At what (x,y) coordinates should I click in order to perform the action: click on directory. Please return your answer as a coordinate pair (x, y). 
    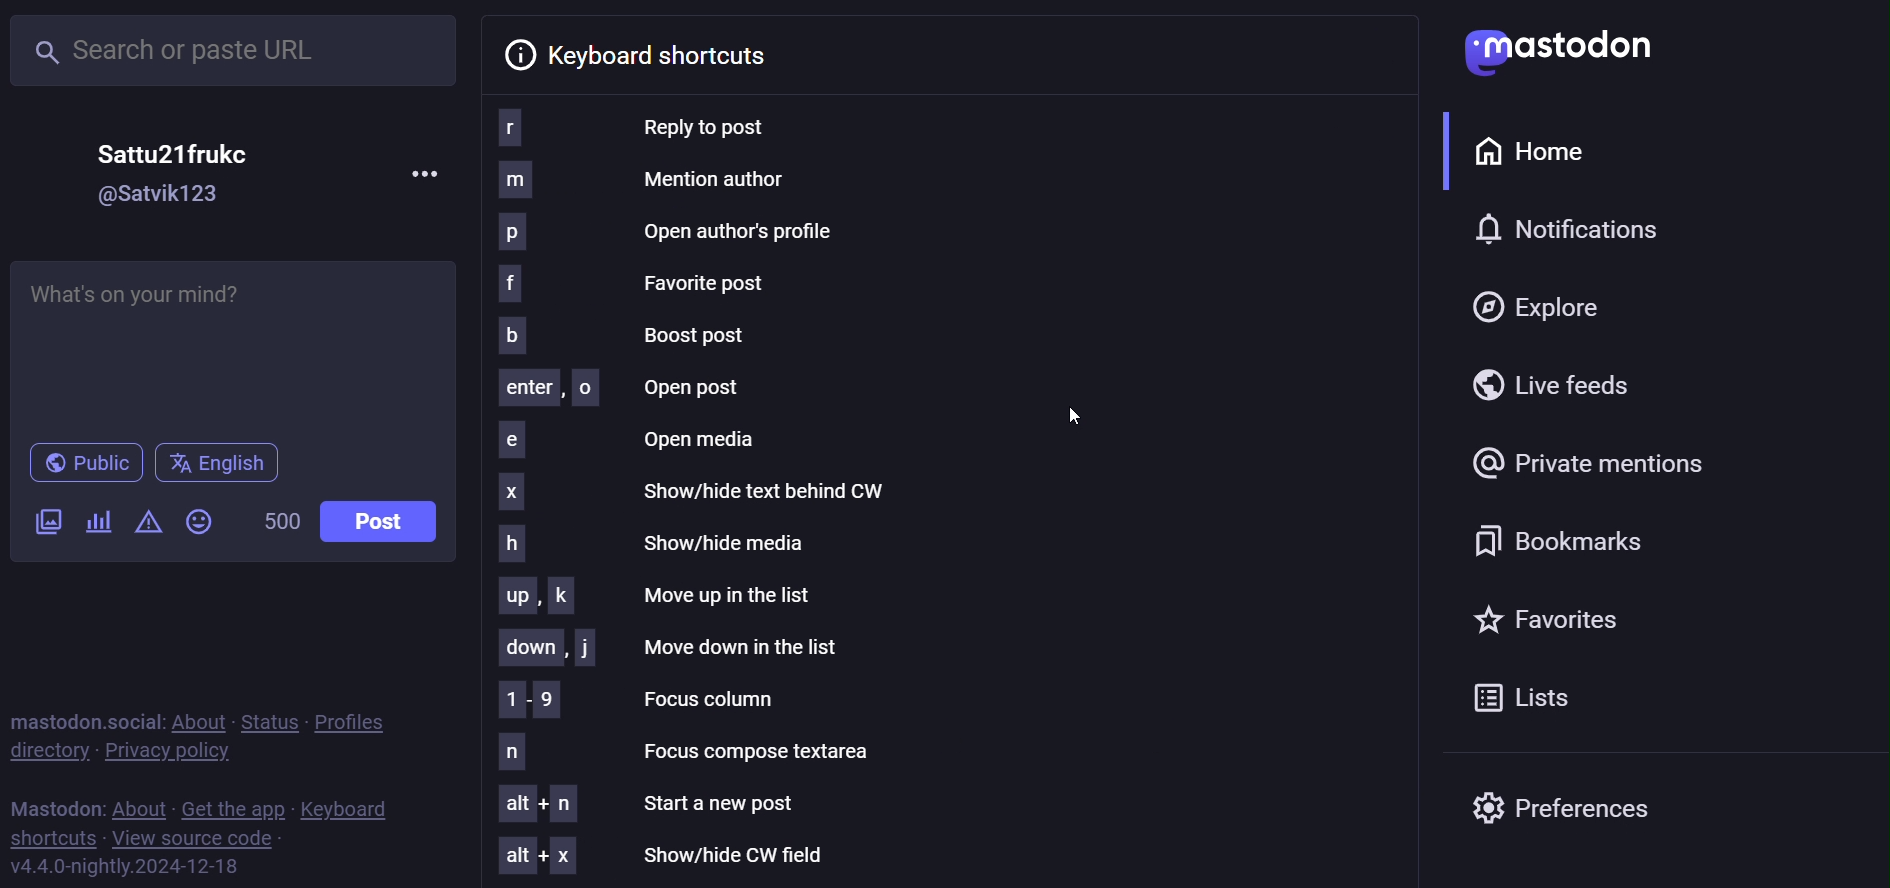
    Looking at the image, I should click on (52, 749).